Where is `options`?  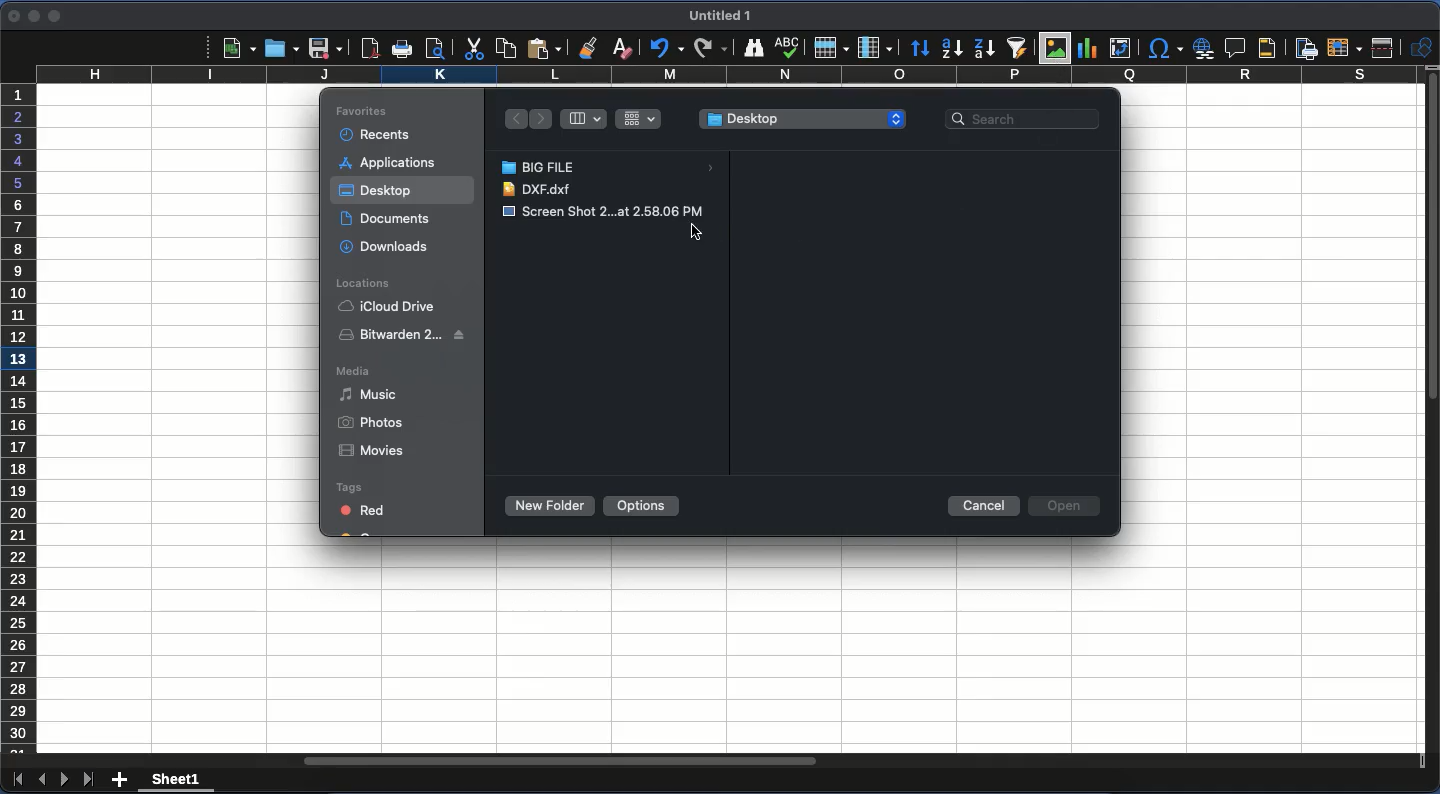 options is located at coordinates (643, 506).